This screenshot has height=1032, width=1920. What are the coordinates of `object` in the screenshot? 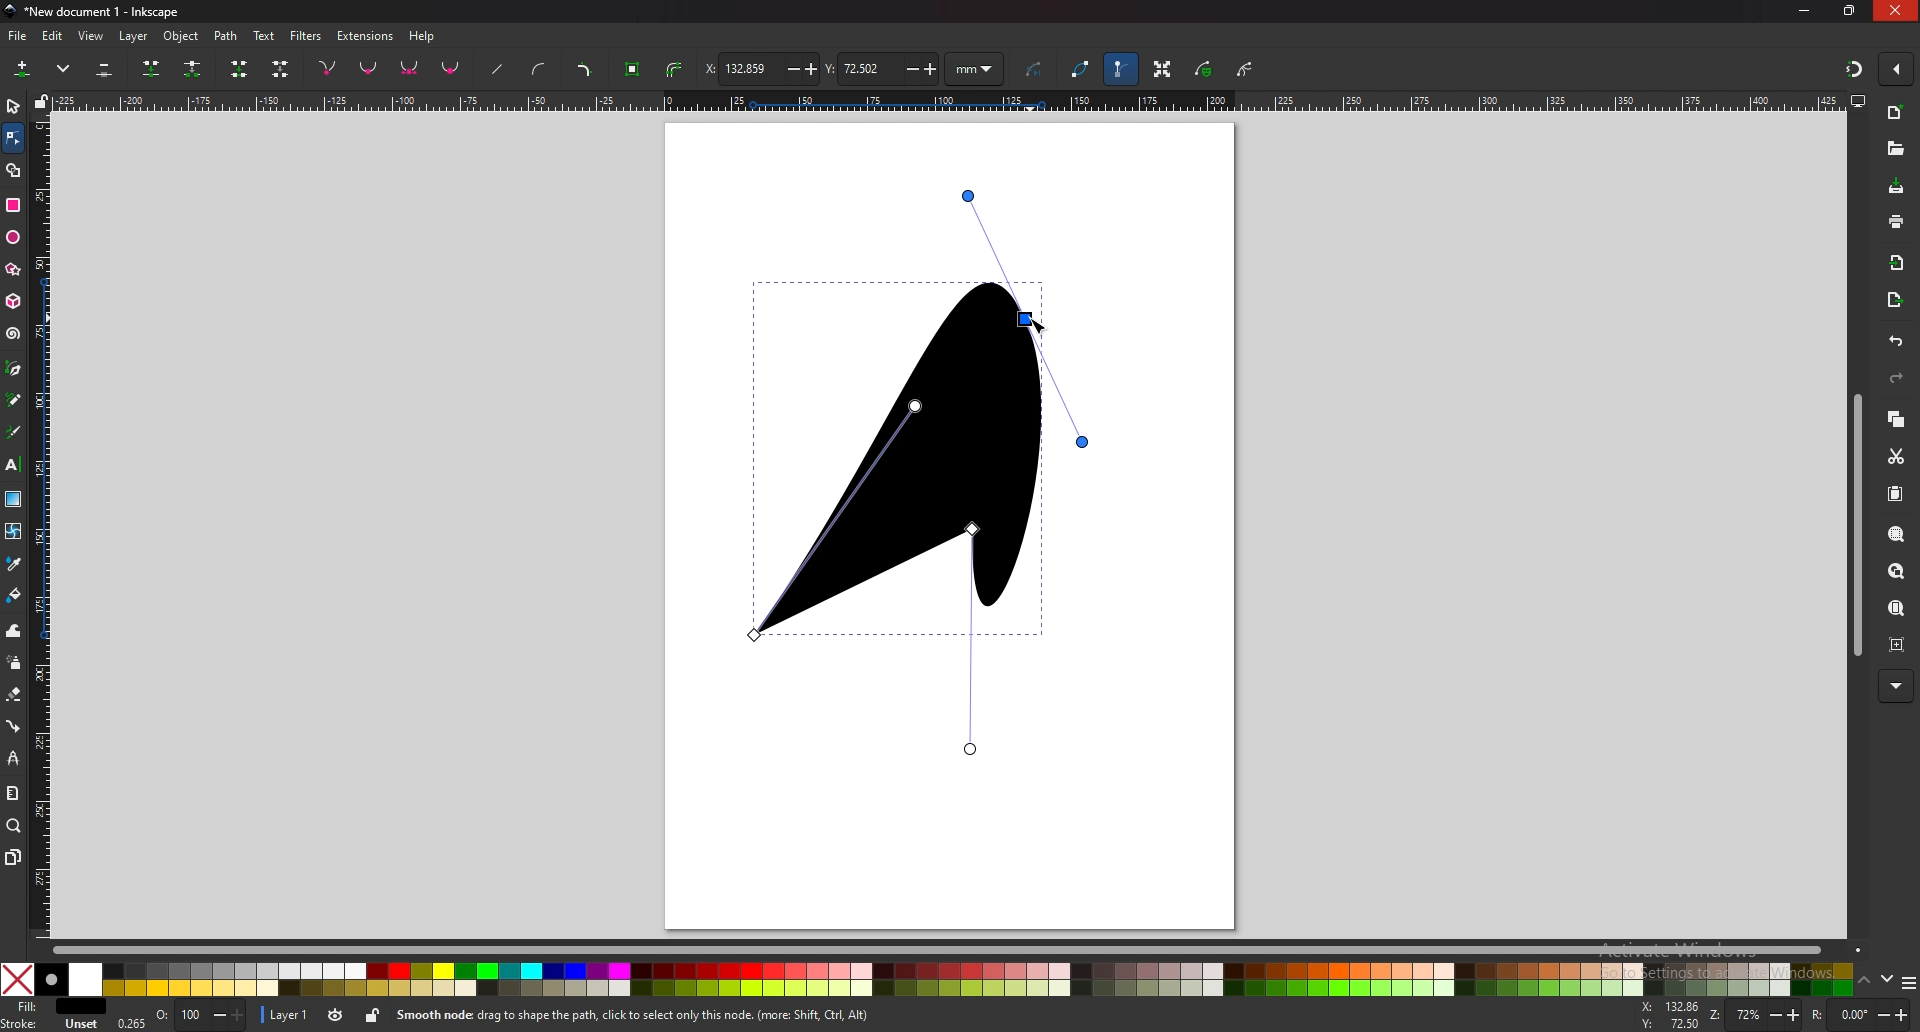 It's located at (184, 36).